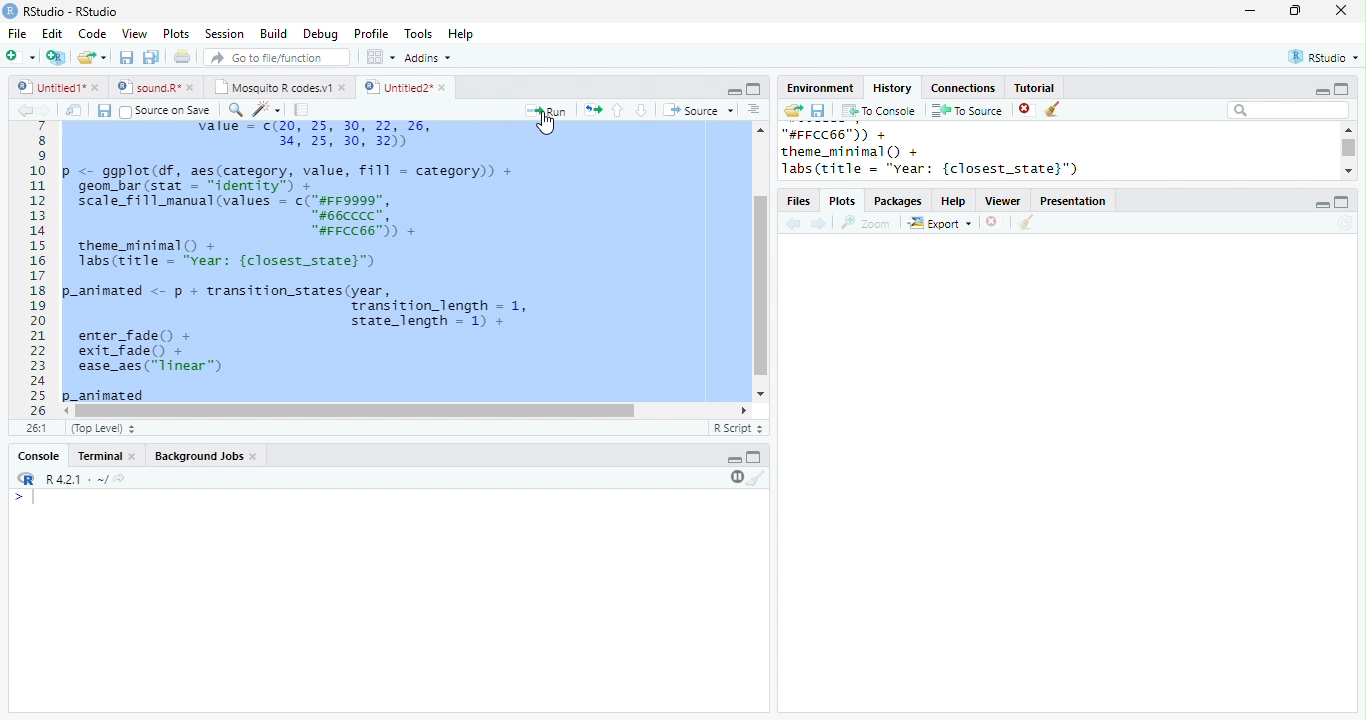  I want to click on Tutorial, so click(1035, 88).